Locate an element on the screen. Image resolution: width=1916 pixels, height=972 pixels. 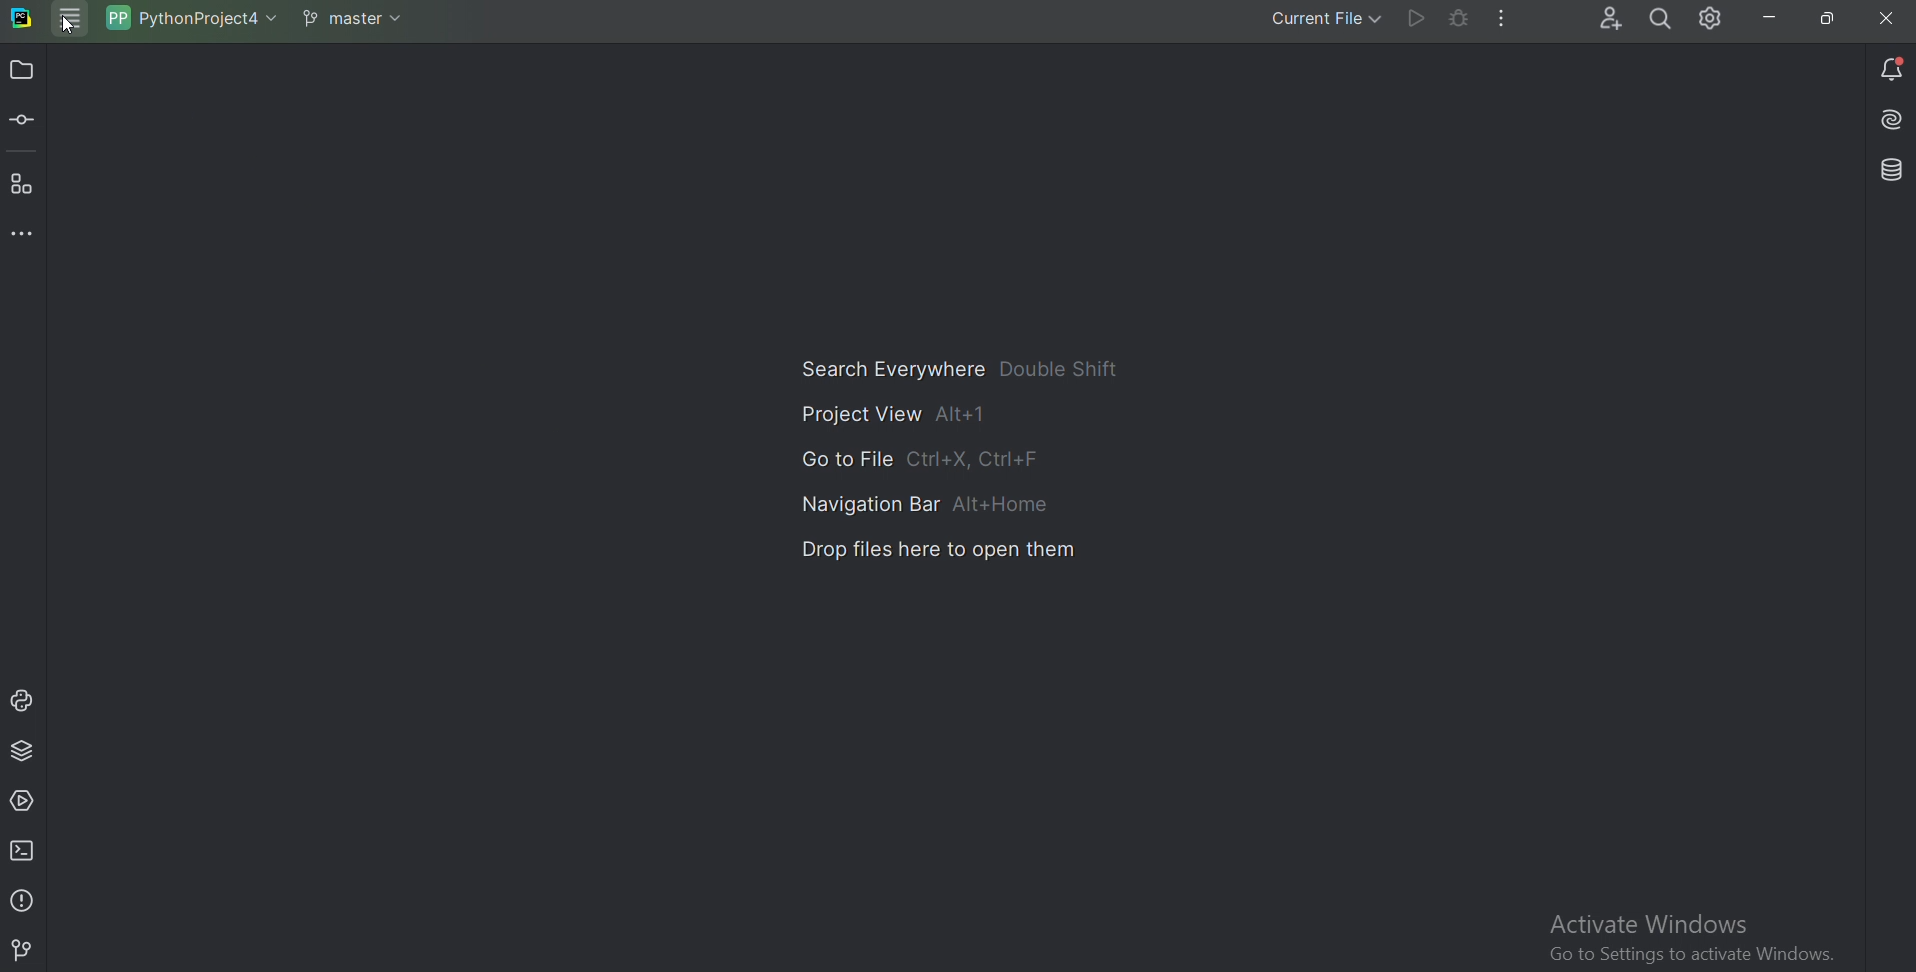
Go to file is located at coordinates (931, 461).